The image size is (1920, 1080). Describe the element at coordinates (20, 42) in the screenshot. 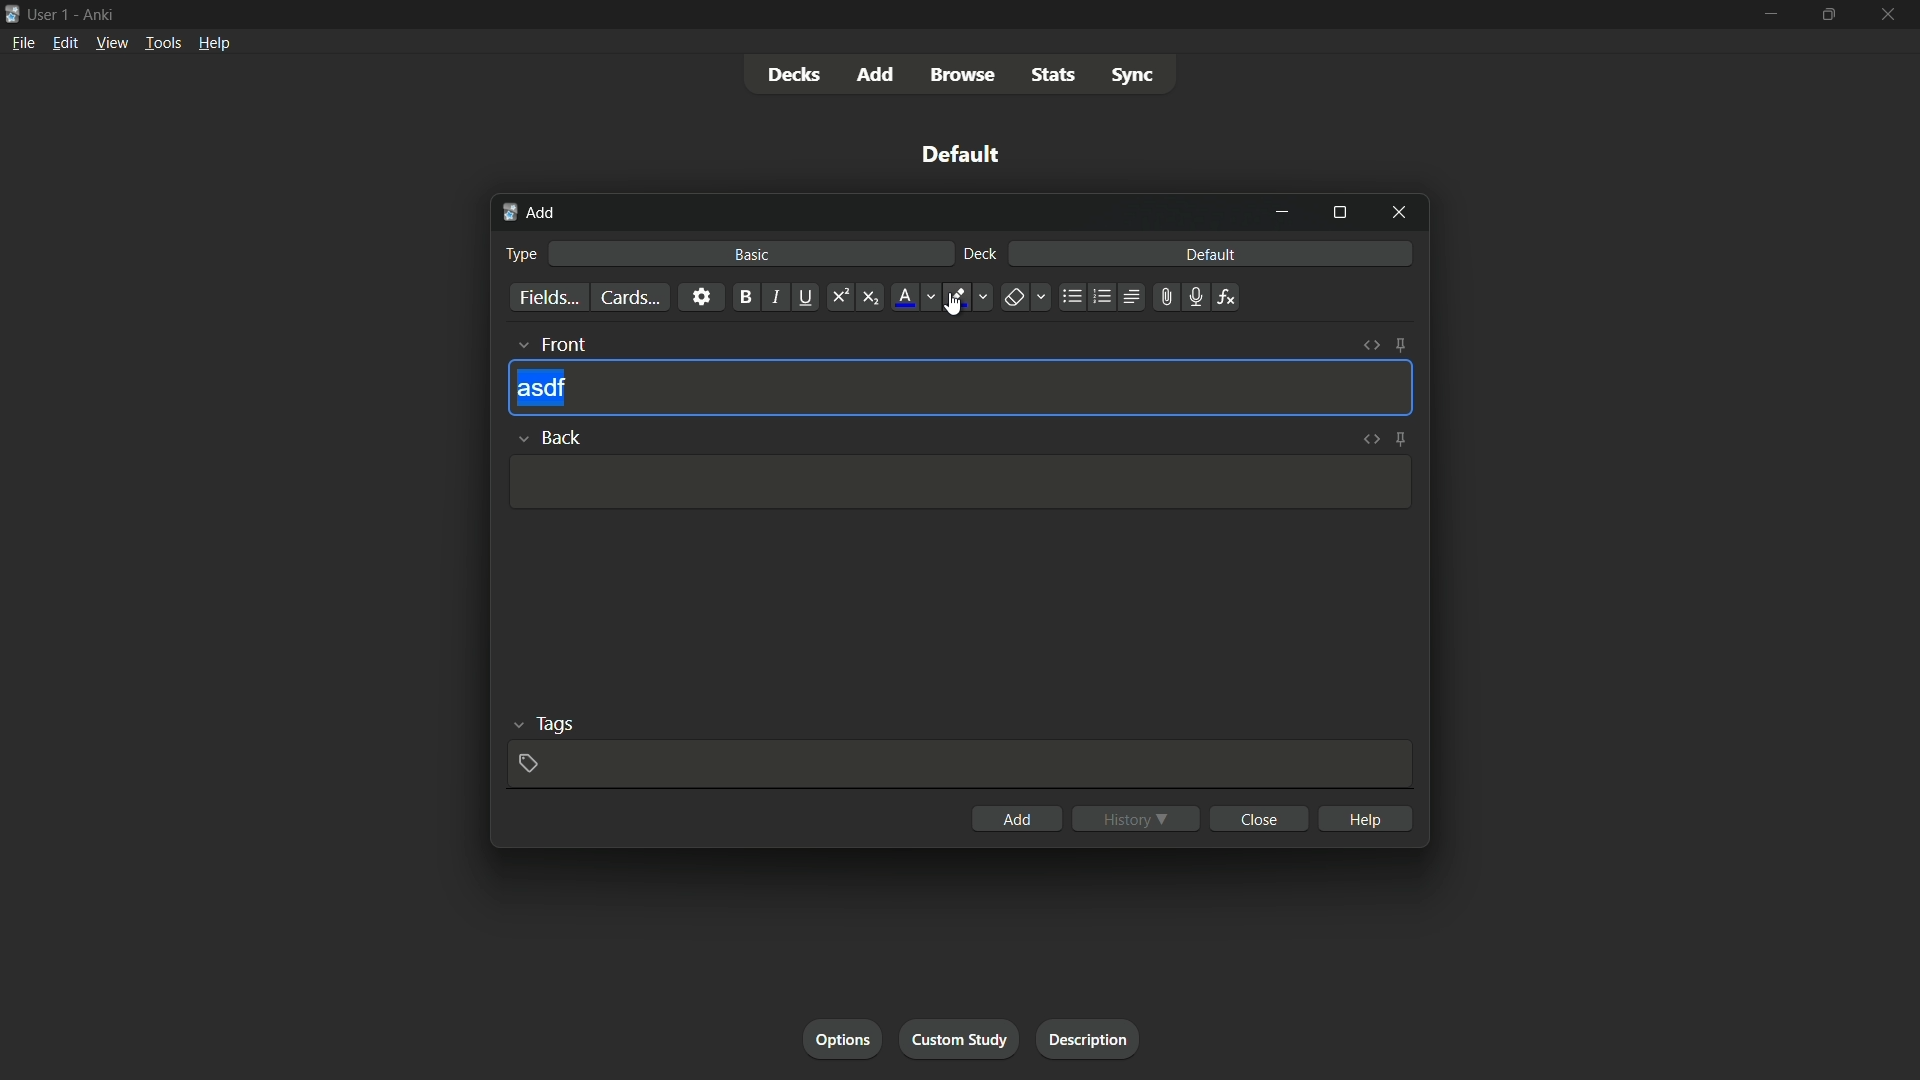

I see `file` at that location.